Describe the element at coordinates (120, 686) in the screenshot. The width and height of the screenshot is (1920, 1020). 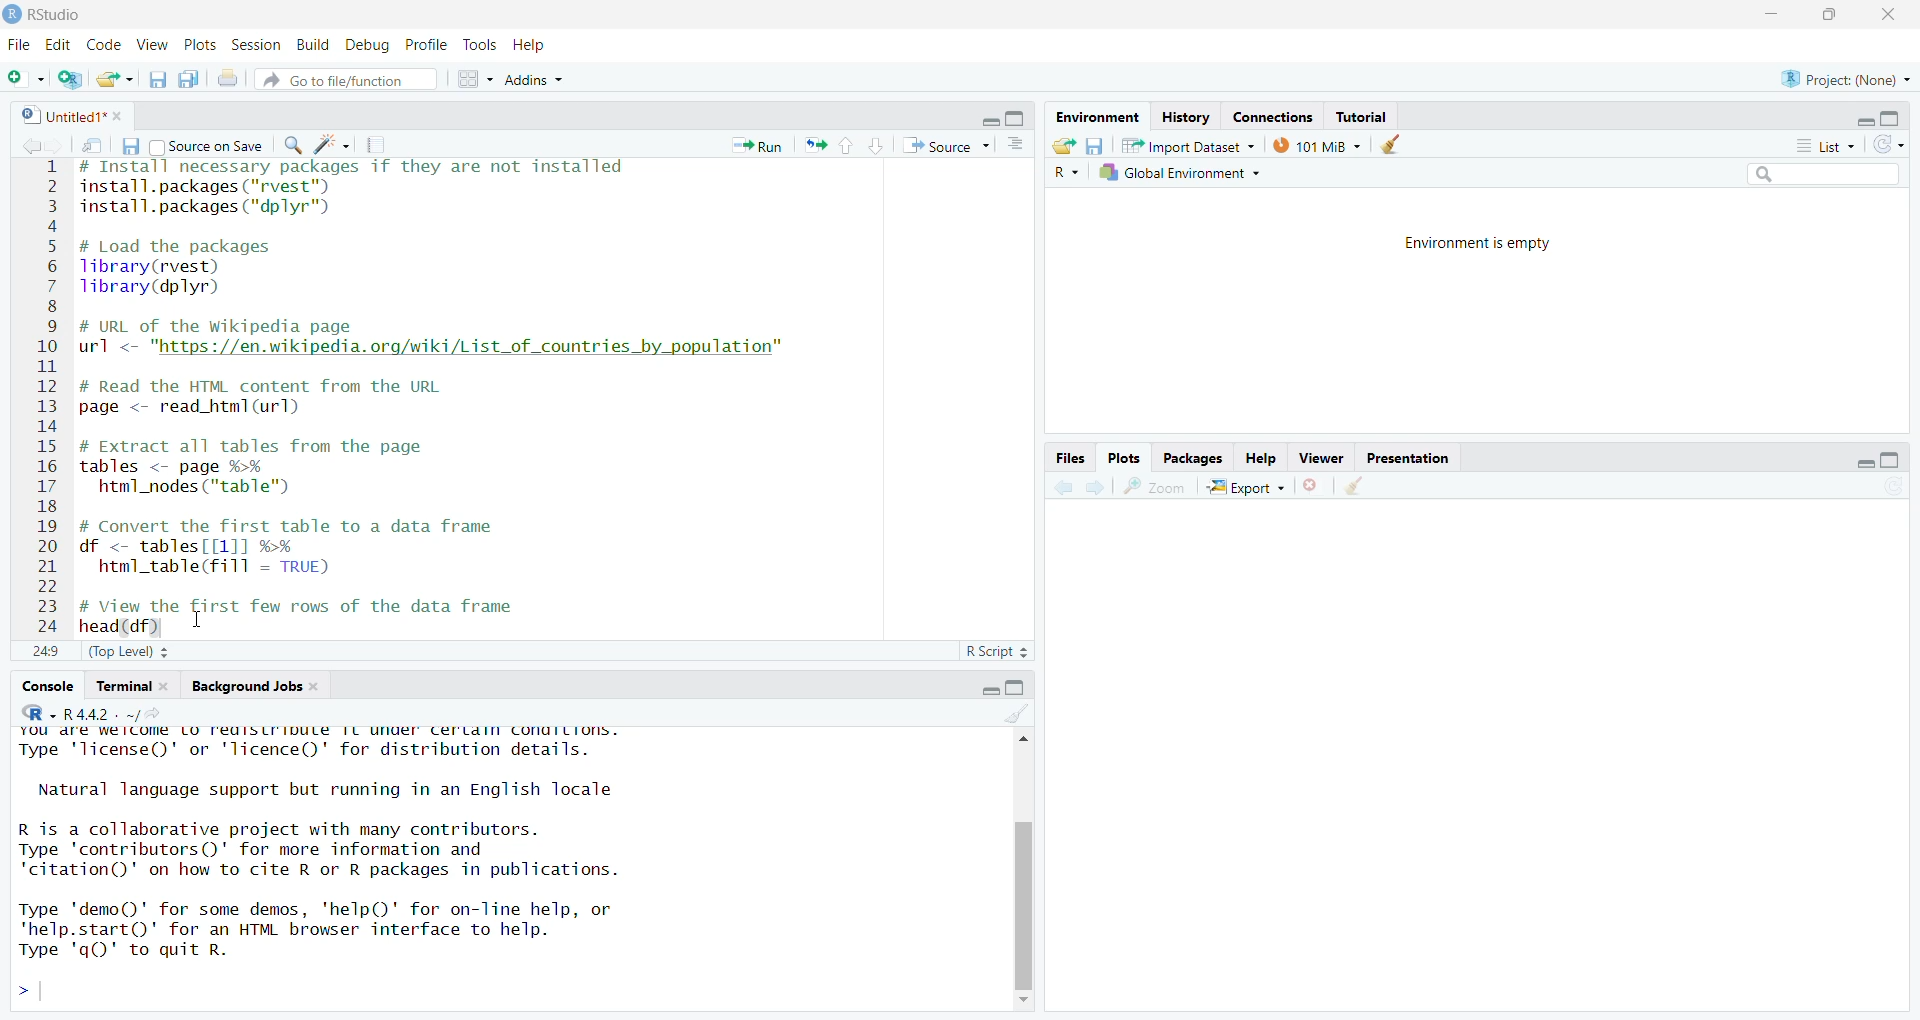
I see `Terminal` at that location.